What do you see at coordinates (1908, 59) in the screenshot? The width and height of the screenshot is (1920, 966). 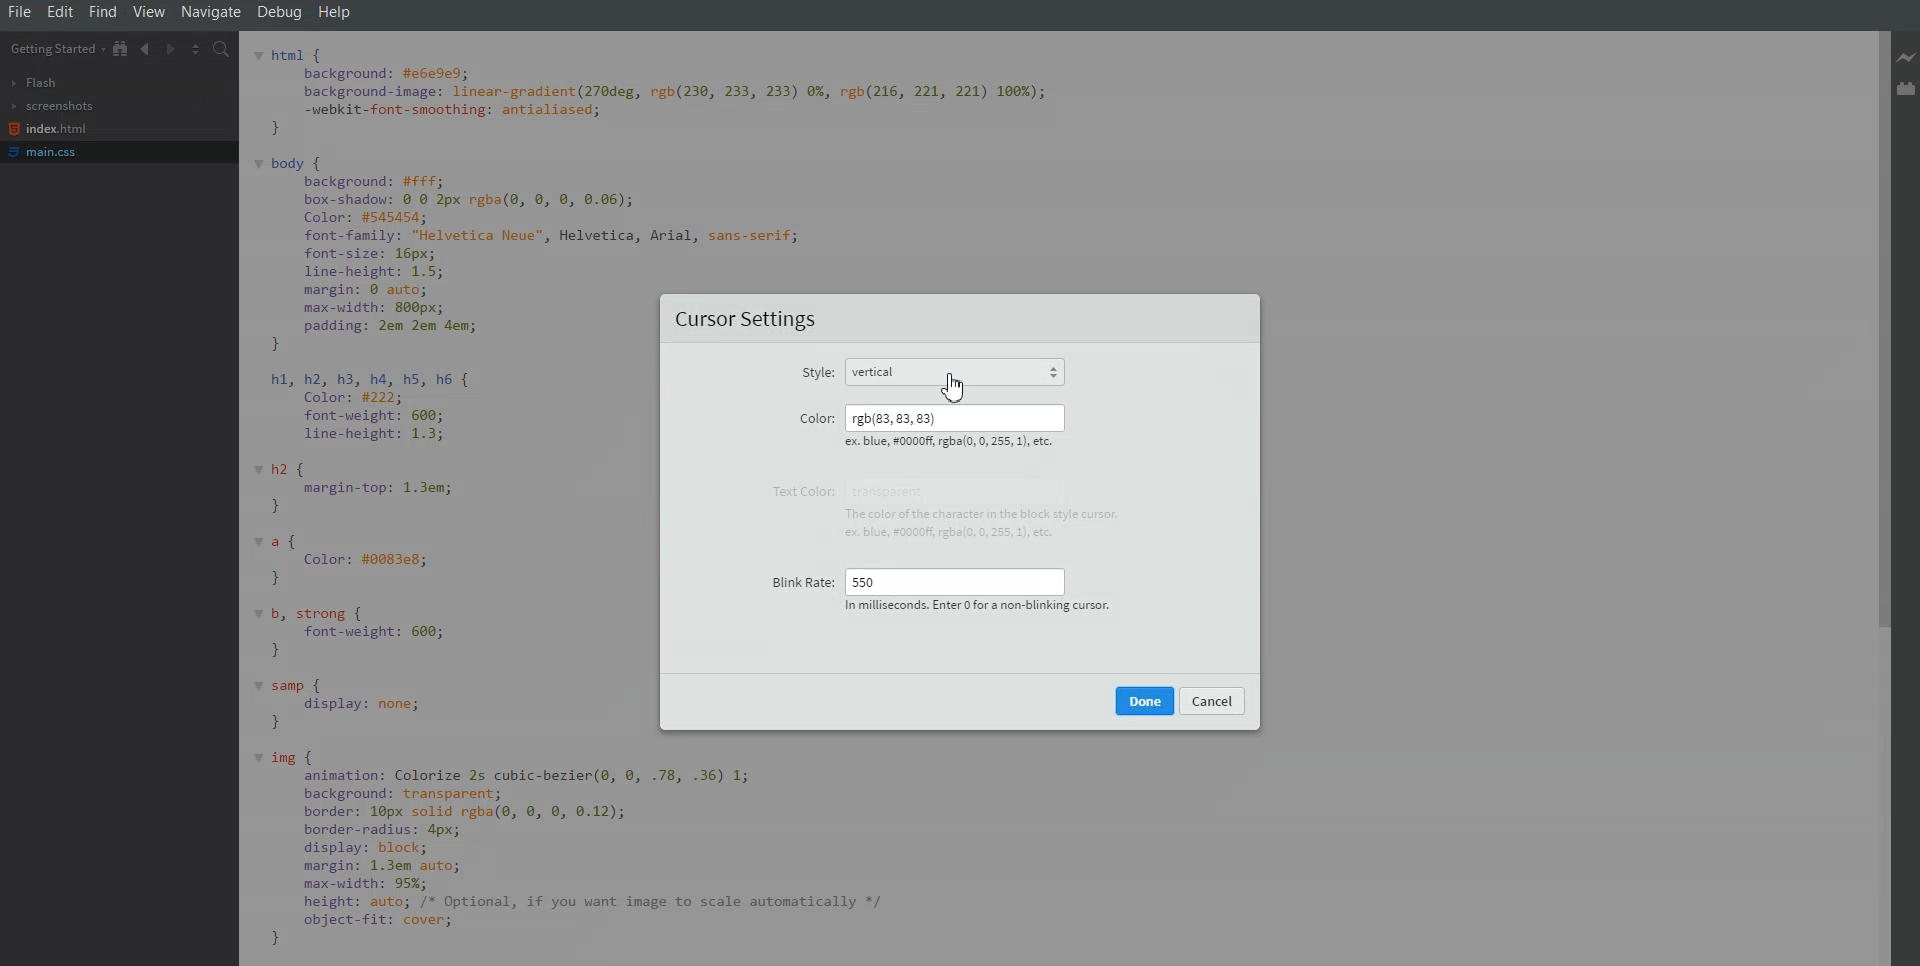 I see `Live Preview` at bounding box center [1908, 59].